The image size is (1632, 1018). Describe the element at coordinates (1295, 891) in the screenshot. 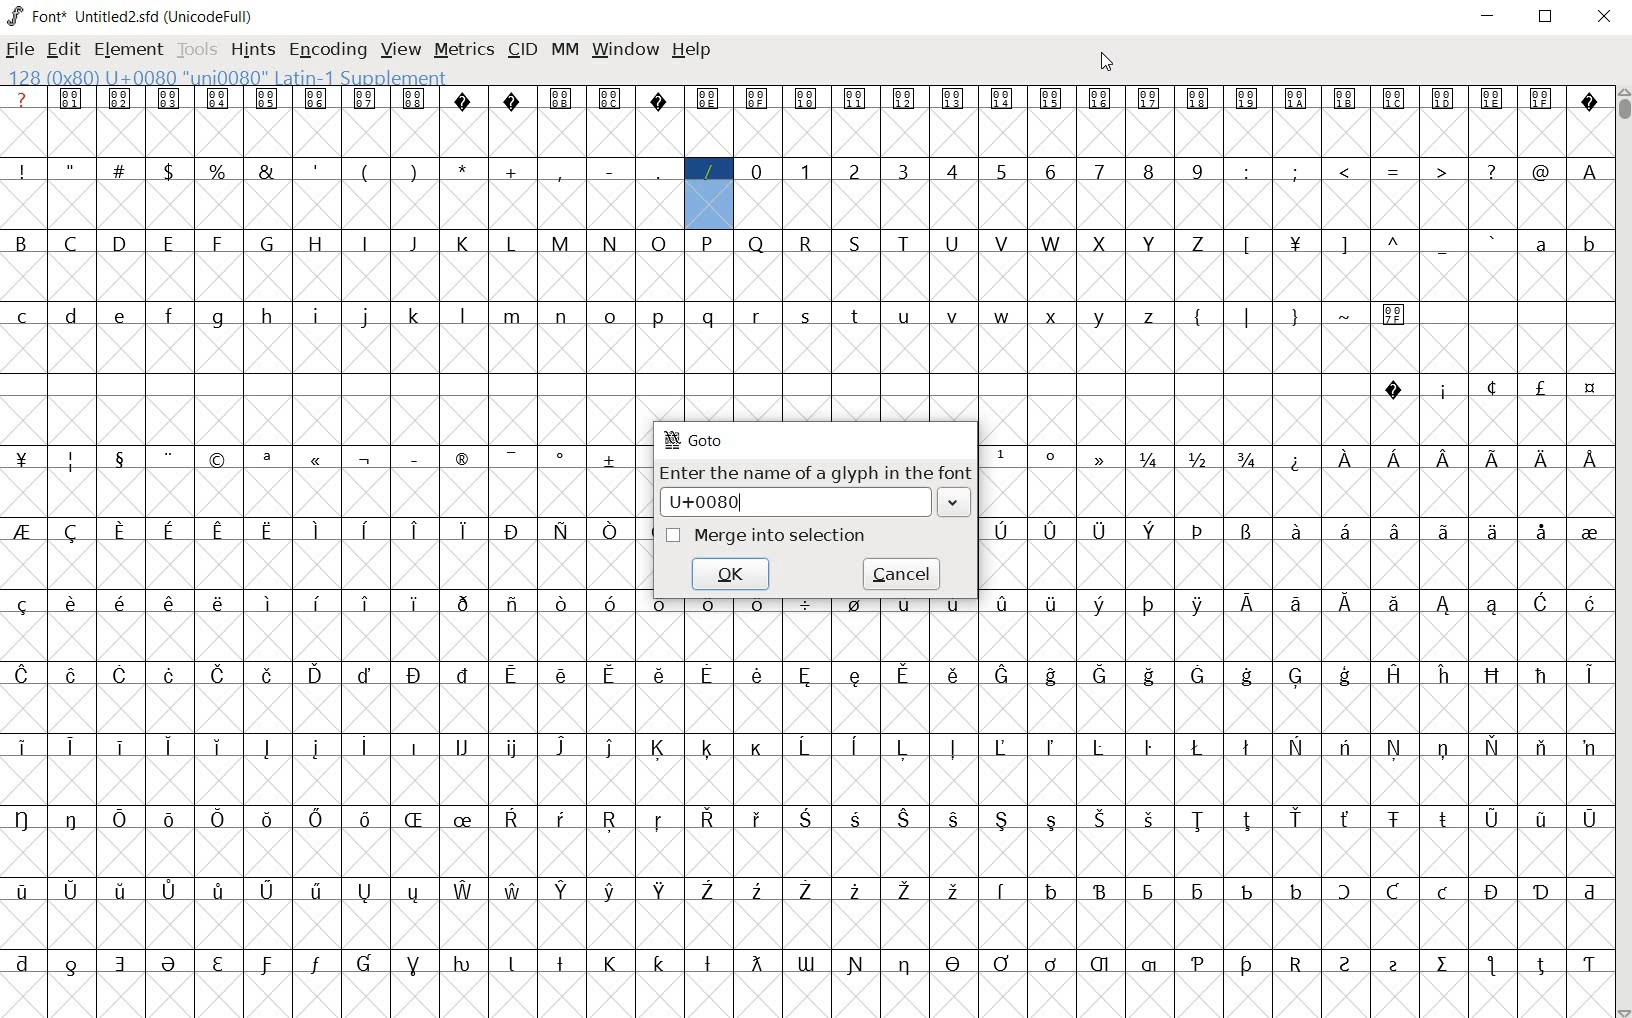

I see `glyph` at that location.